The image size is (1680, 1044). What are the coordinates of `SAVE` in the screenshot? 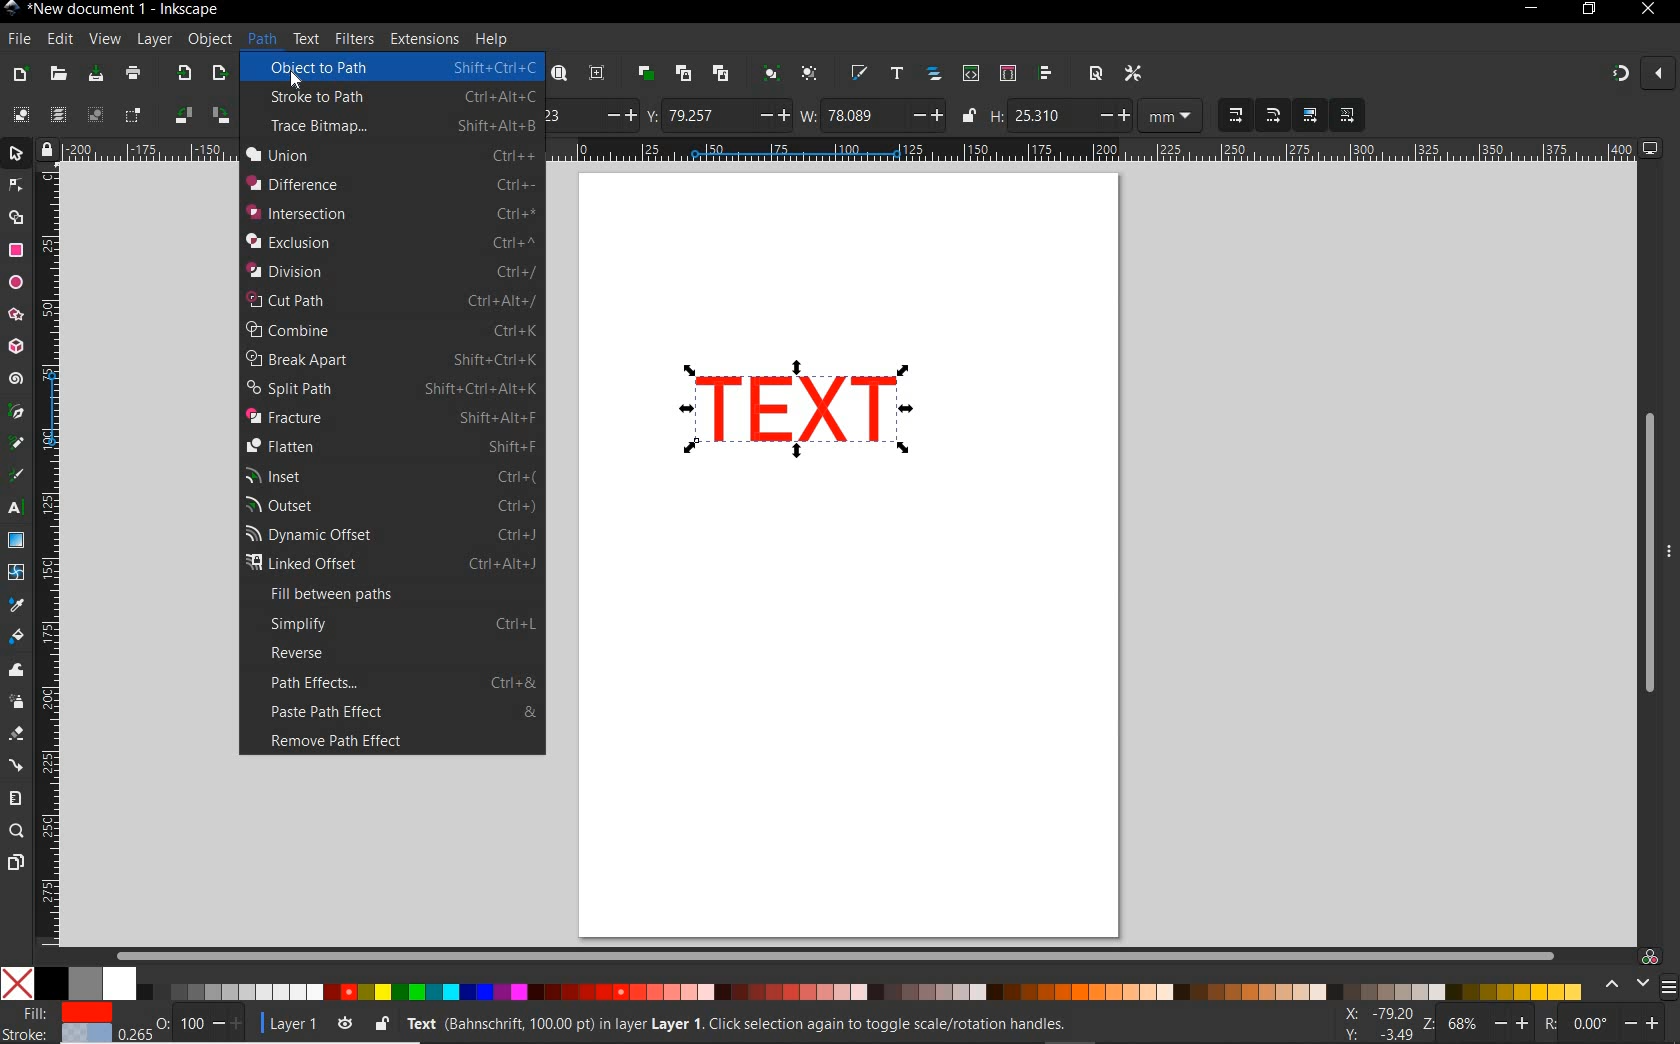 It's located at (94, 74).